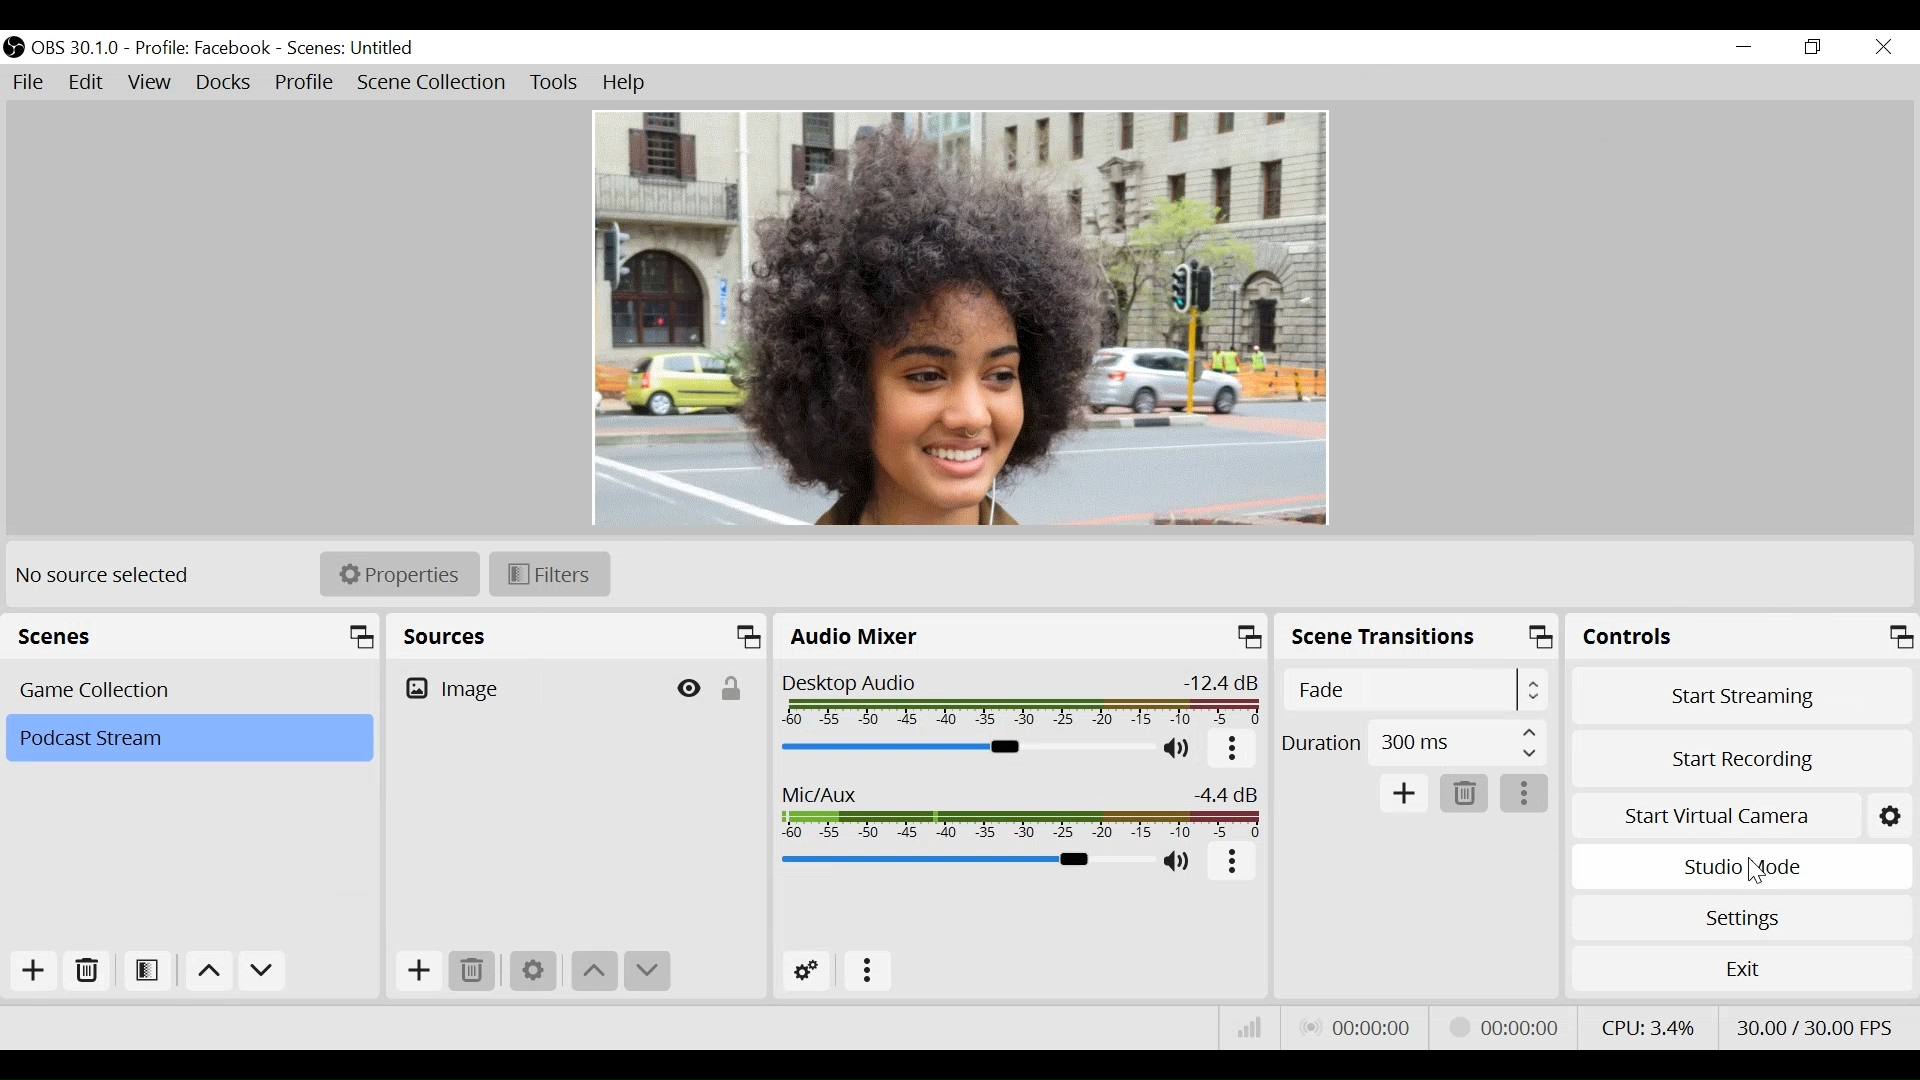 This screenshot has height=1080, width=1920. I want to click on Advanced Audio Settings, so click(806, 971).